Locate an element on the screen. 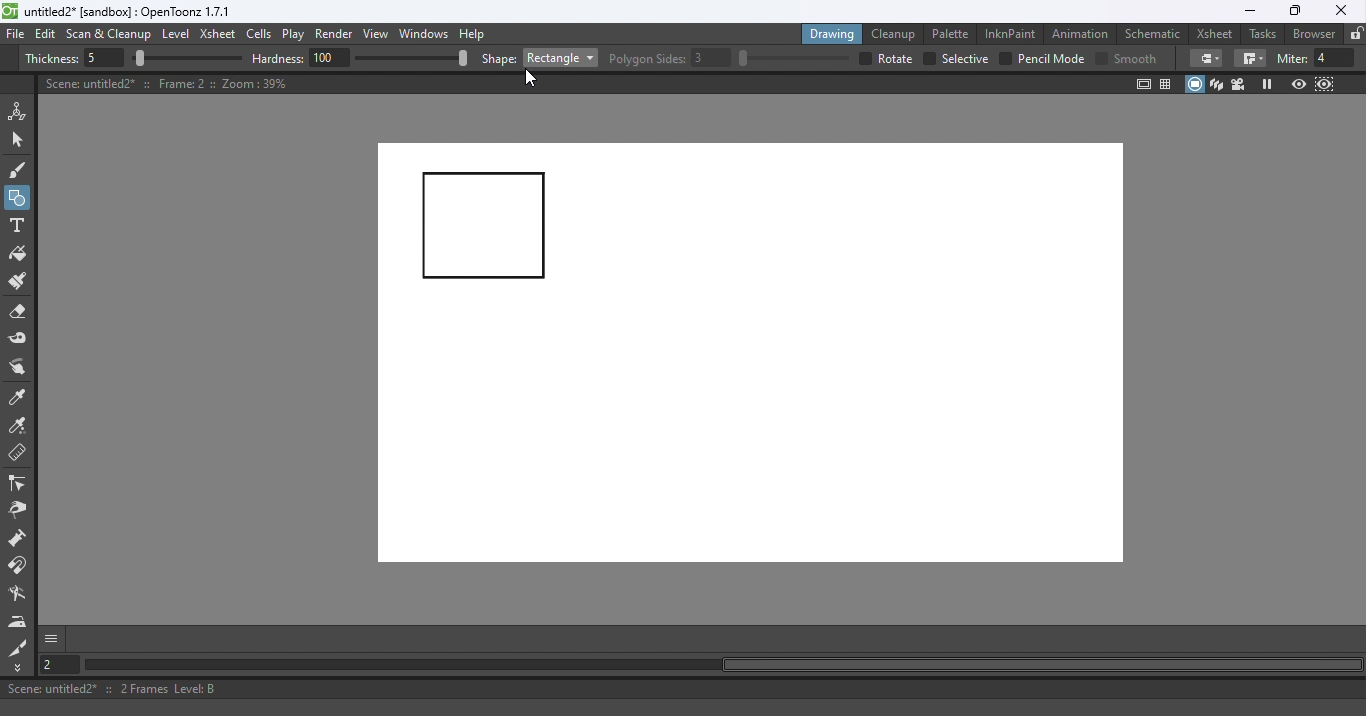 The width and height of the screenshot is (1366, 716). Canvas details is located at coordinates (169, 83).